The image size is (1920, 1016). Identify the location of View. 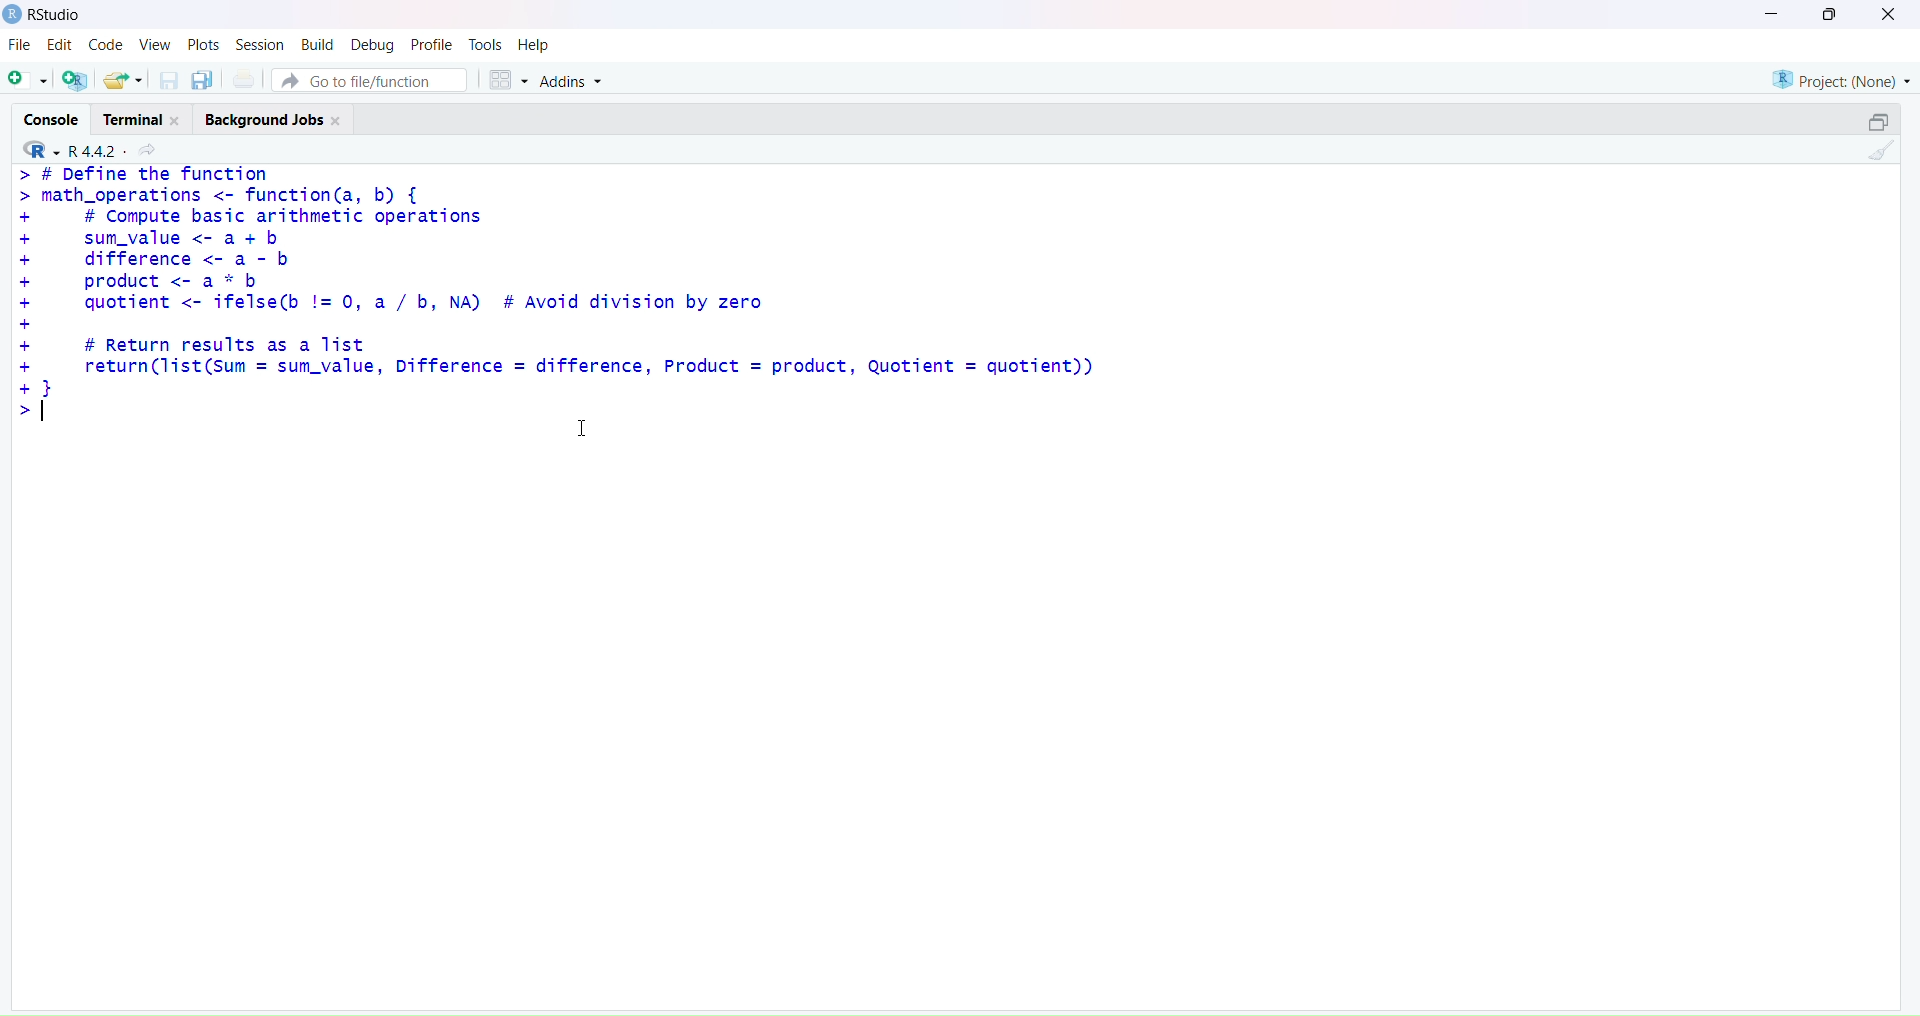
(155, 45).